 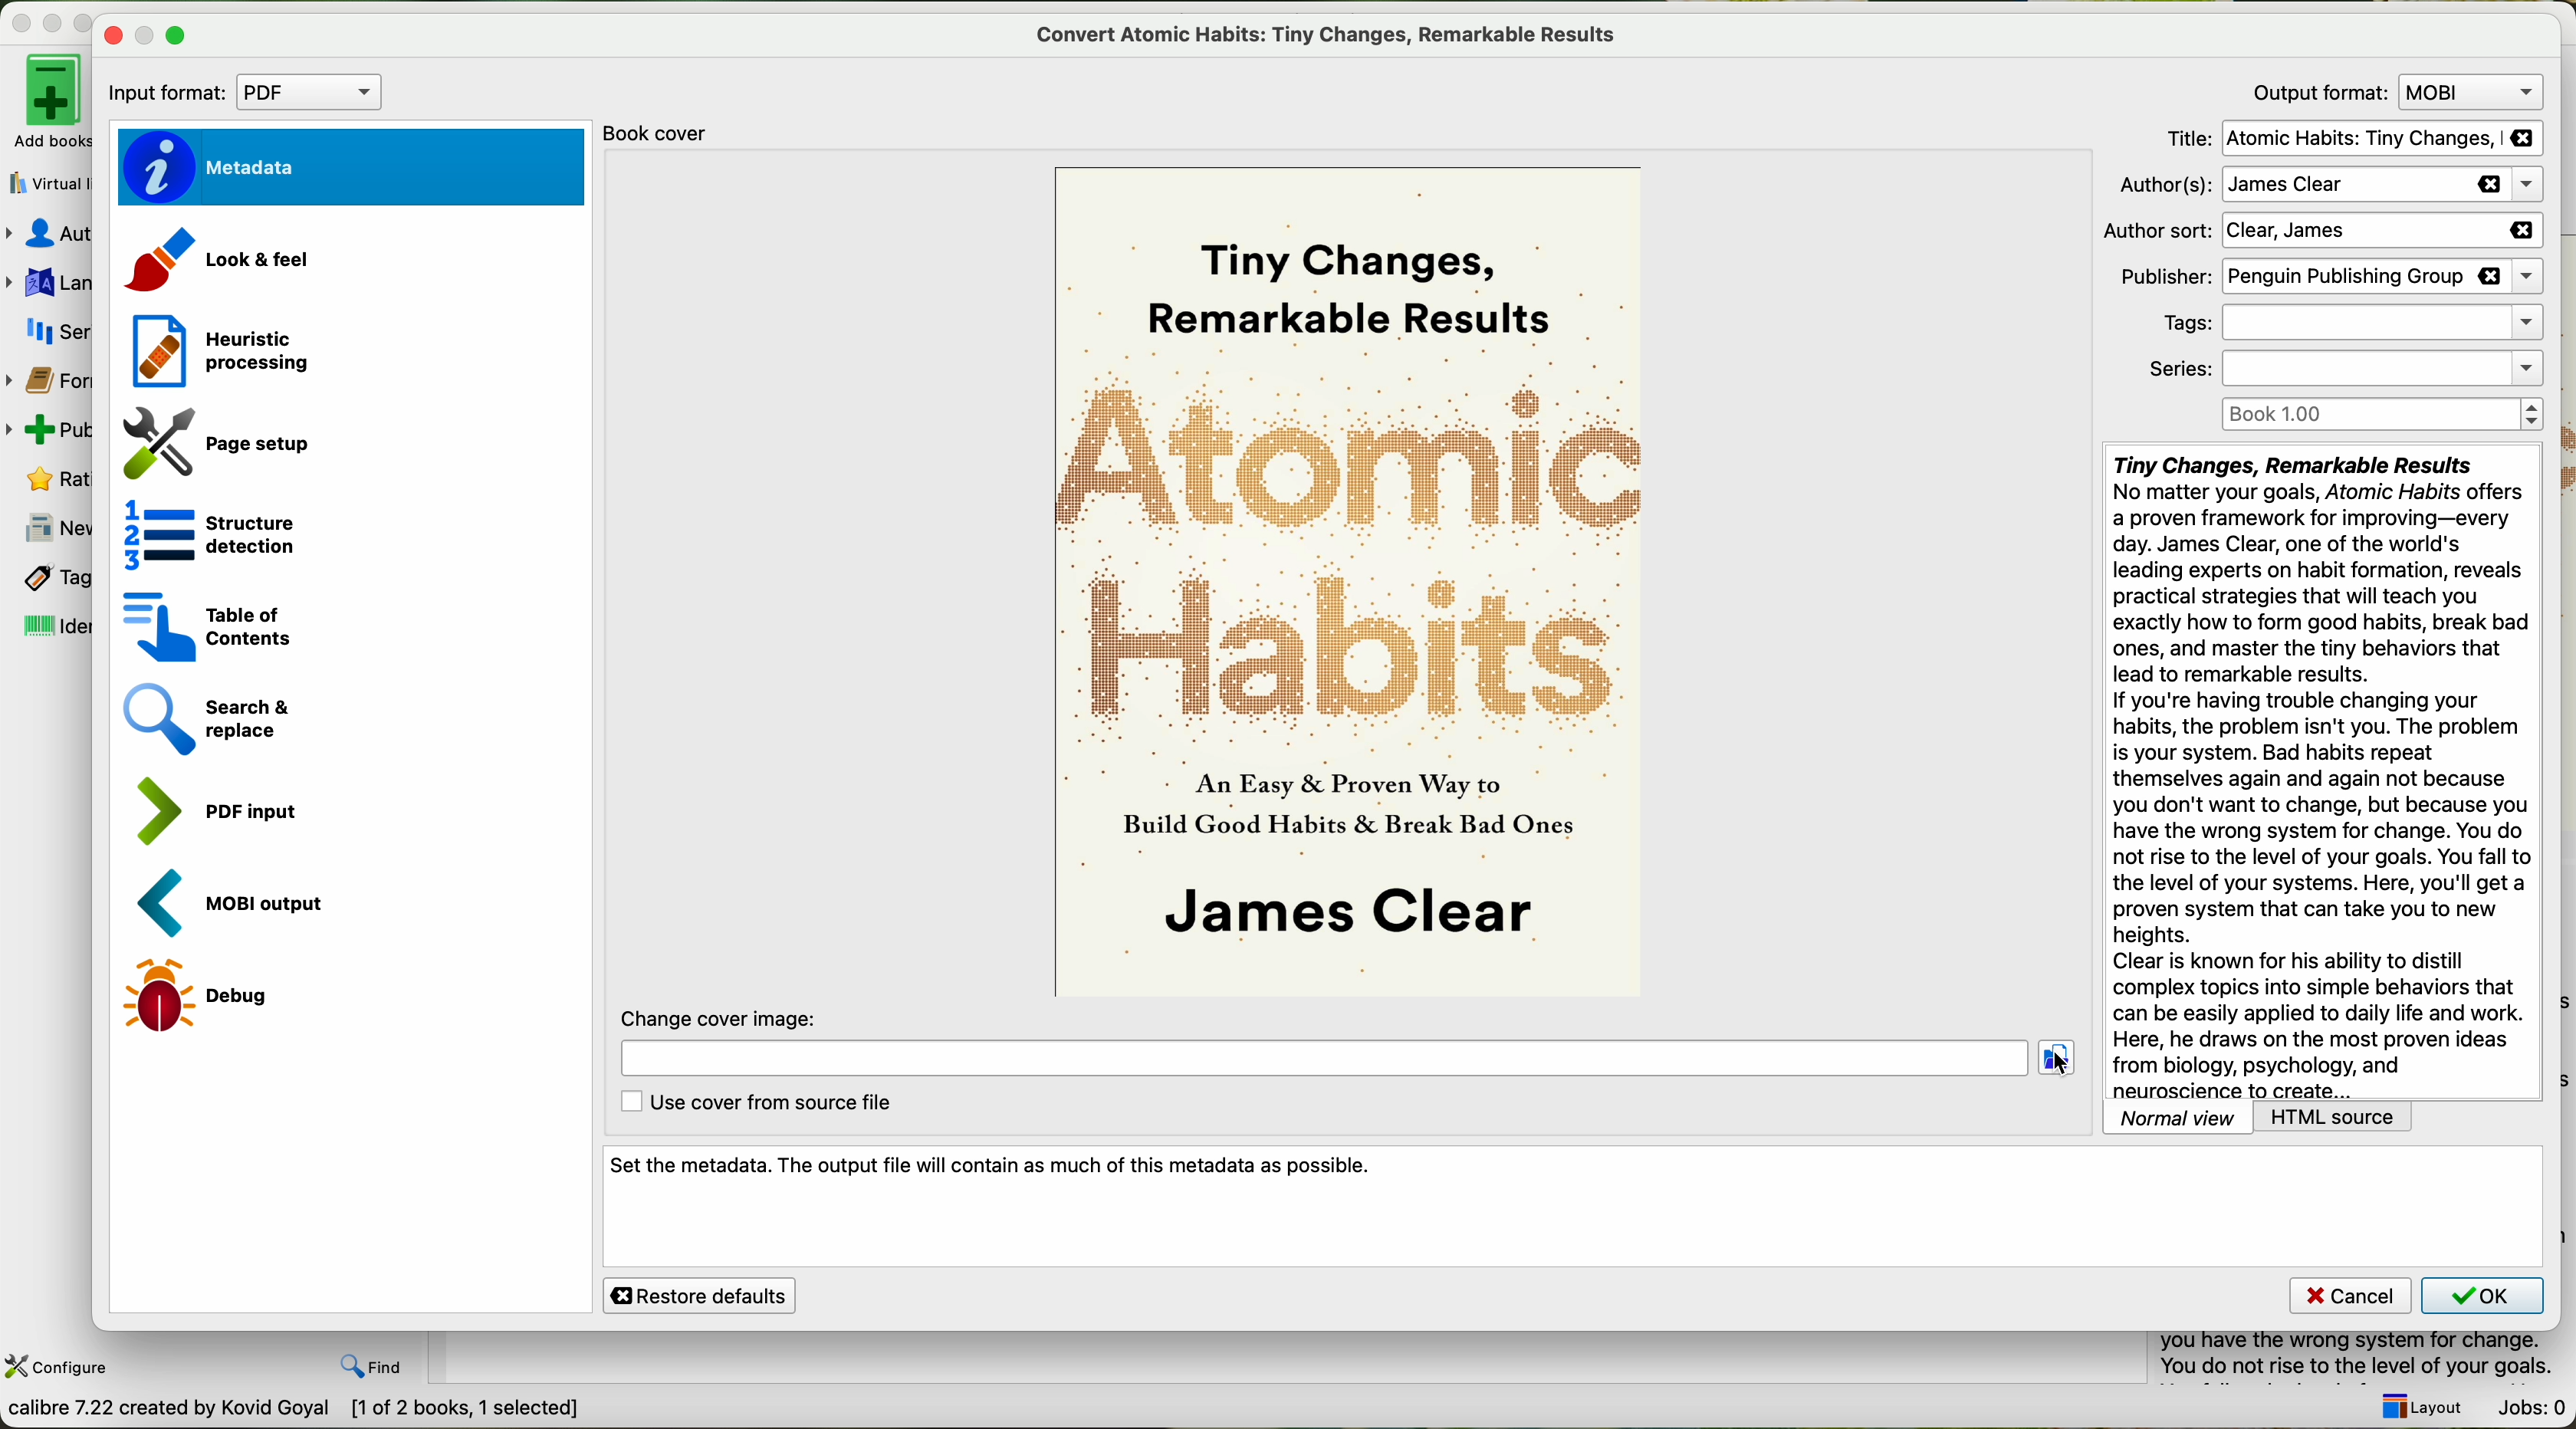 What do you see at coordinates (206, 625) in the screenshot?
I see `table of contents` at bounding box center [206, 625].